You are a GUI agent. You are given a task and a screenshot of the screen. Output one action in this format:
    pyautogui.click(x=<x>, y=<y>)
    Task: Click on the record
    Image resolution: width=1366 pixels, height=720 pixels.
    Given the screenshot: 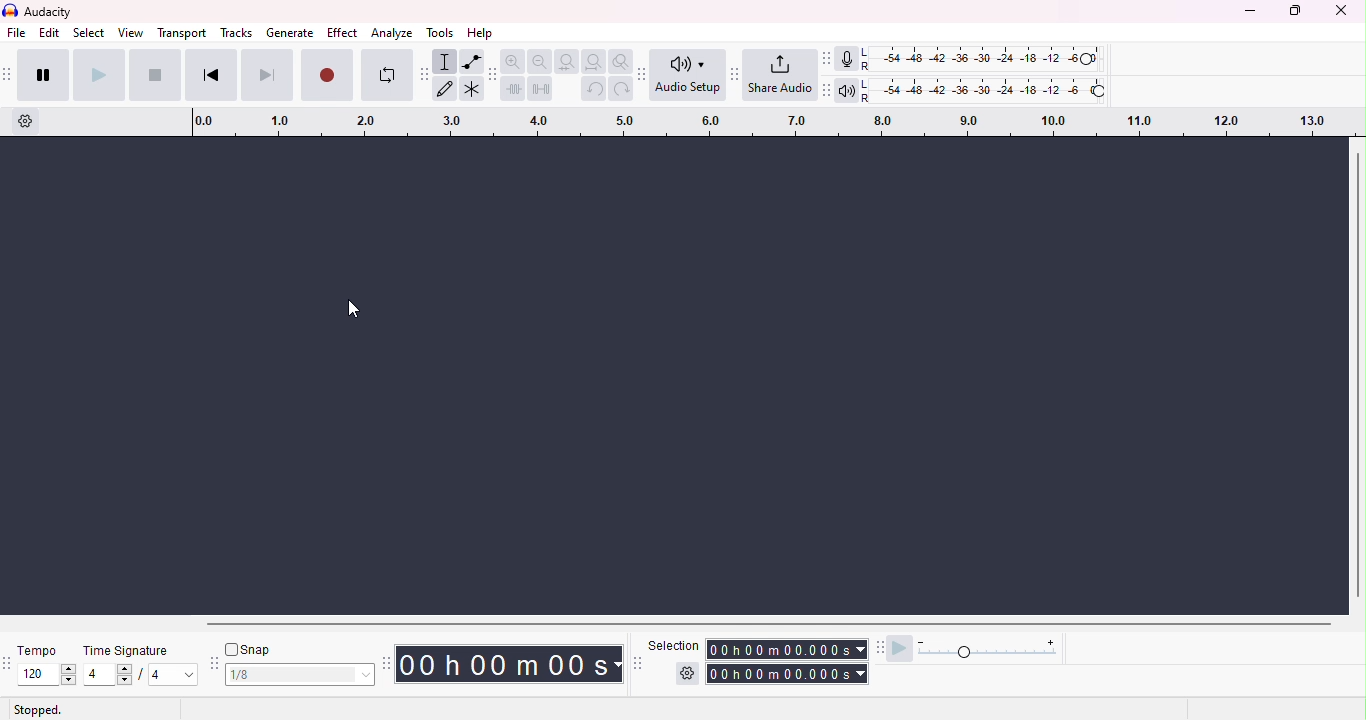 What is the action you would take?
    pyautogui.click(x=327, y=74)
    